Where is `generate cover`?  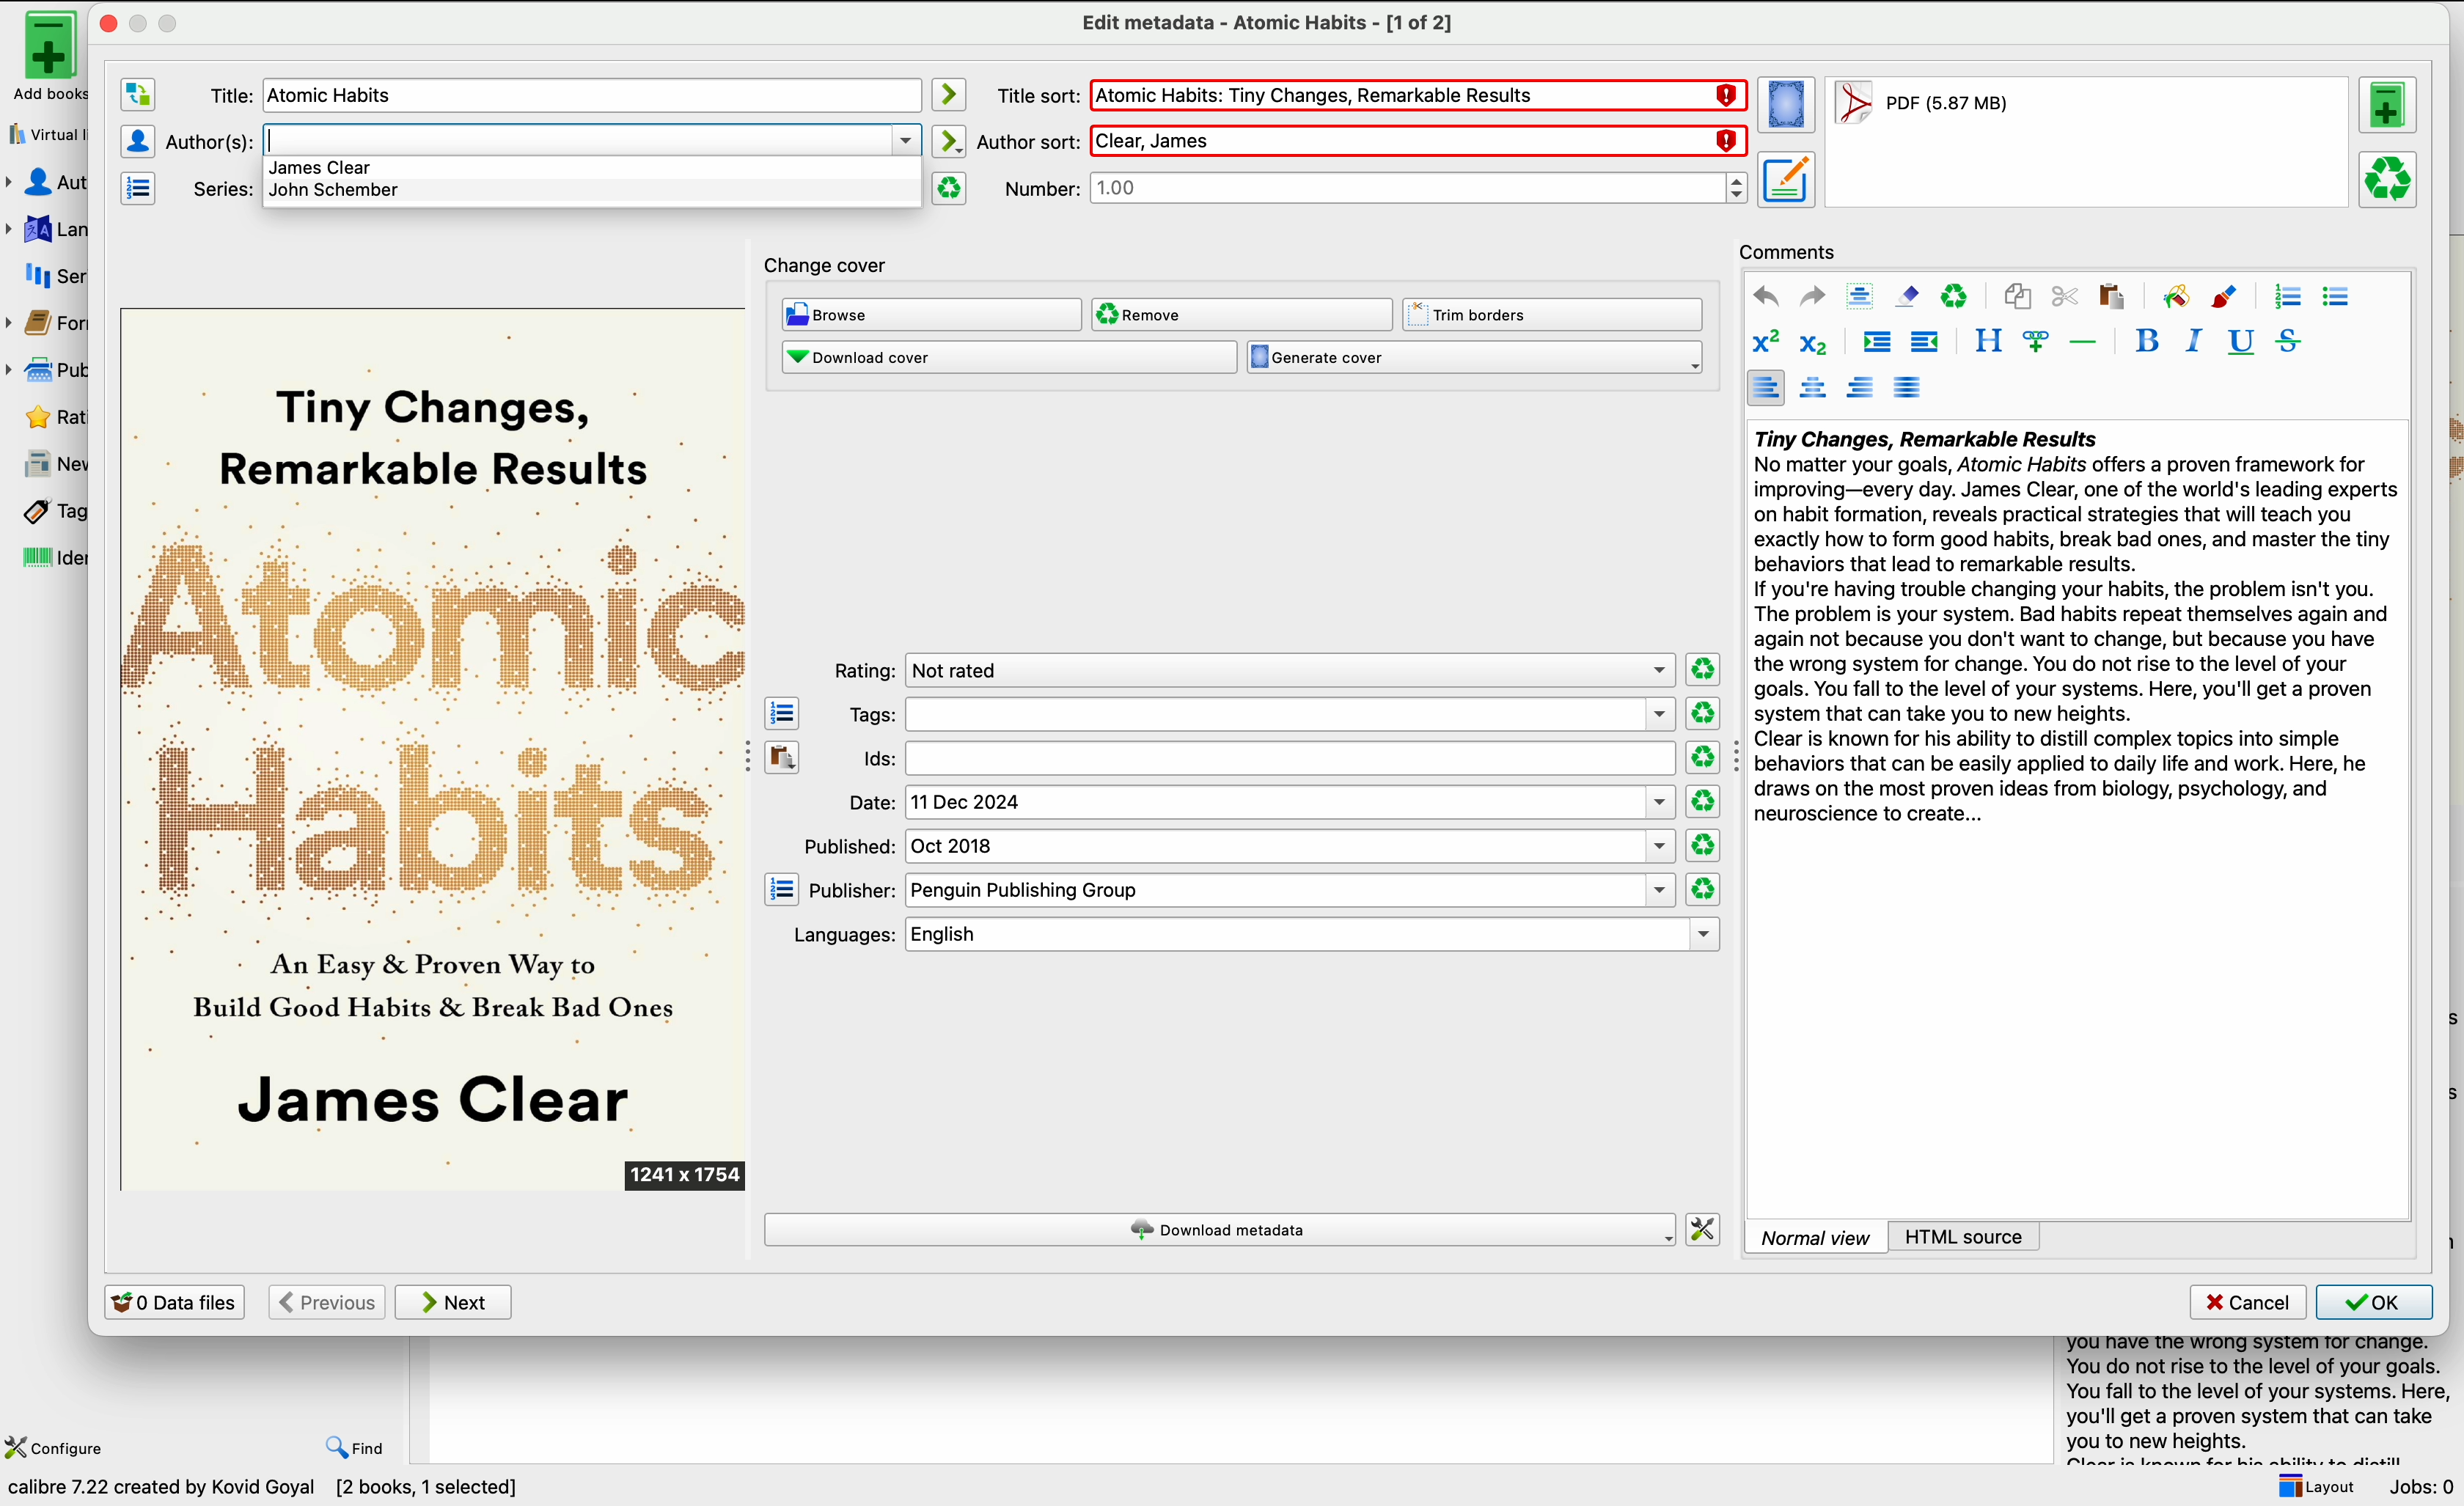 generate cover is located at coordinates (1475, 358).